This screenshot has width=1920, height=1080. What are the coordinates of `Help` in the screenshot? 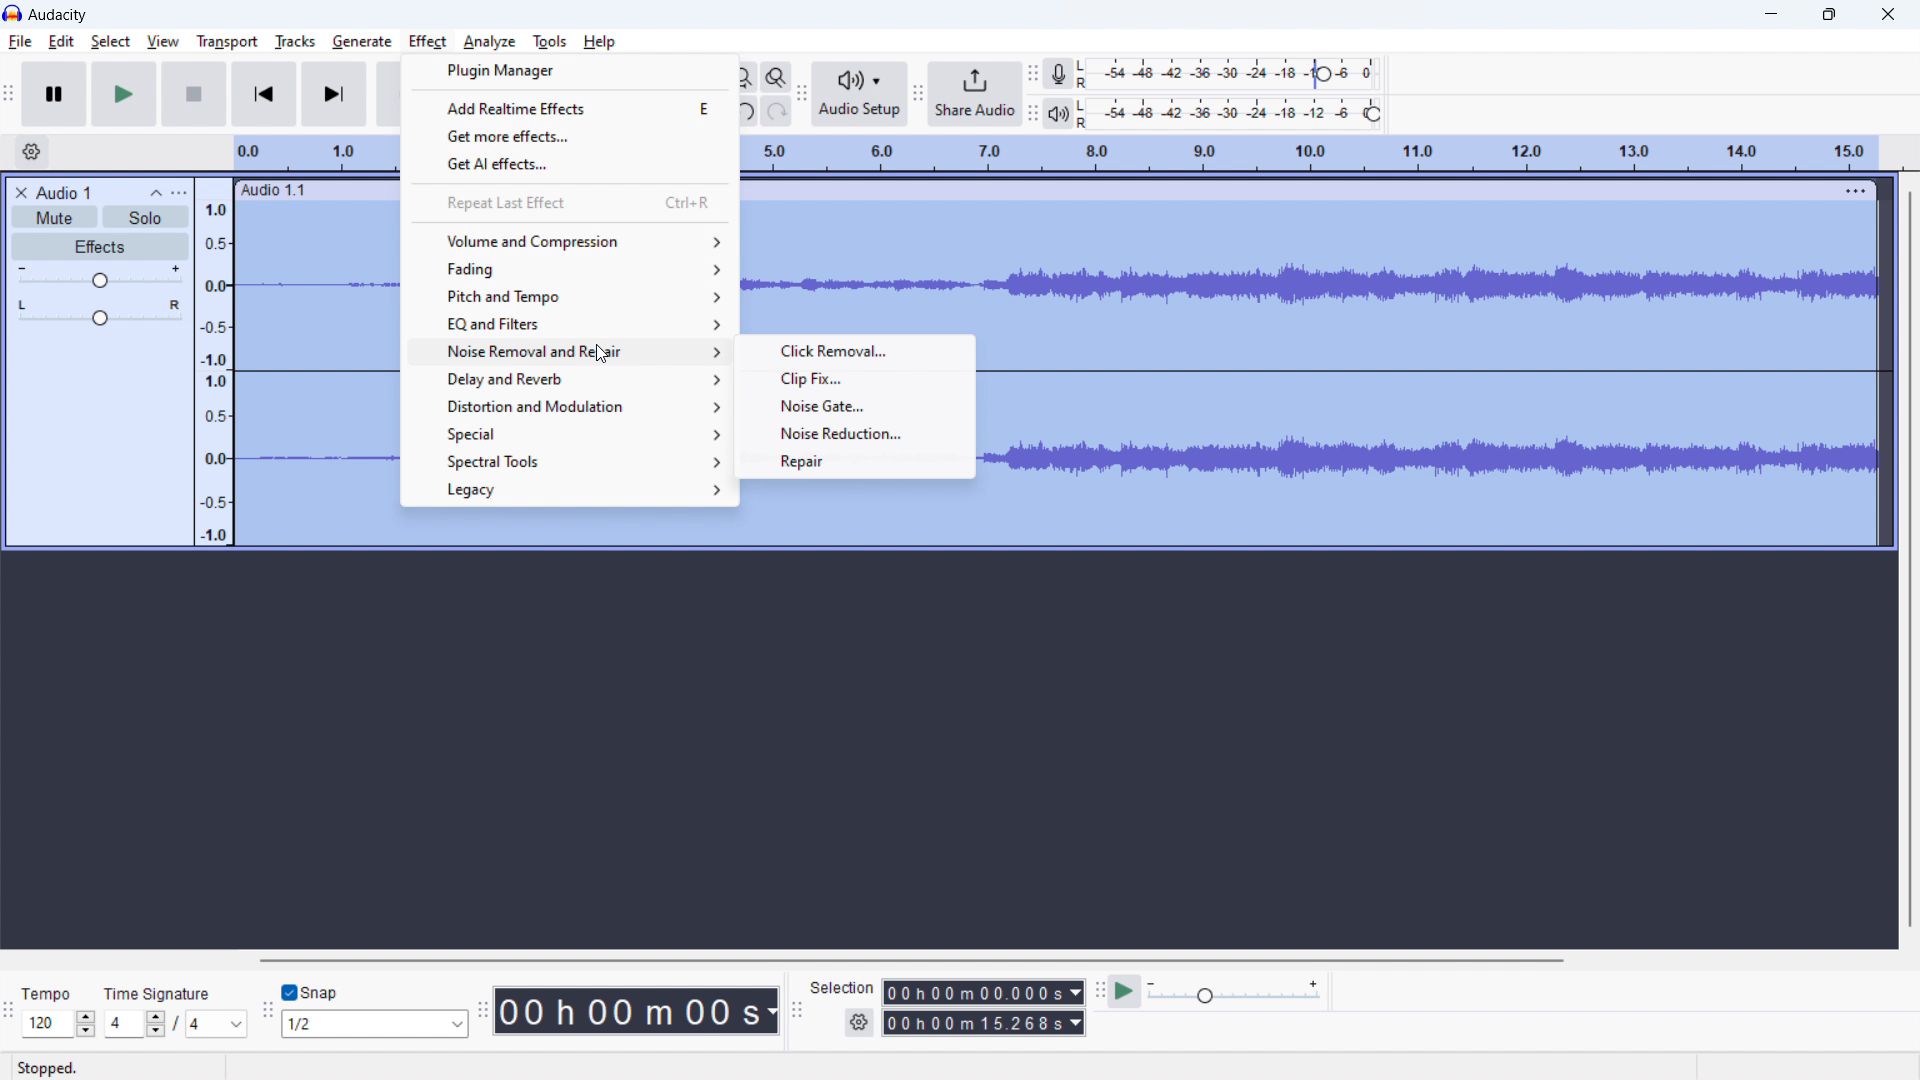 It's located at (603, 41).